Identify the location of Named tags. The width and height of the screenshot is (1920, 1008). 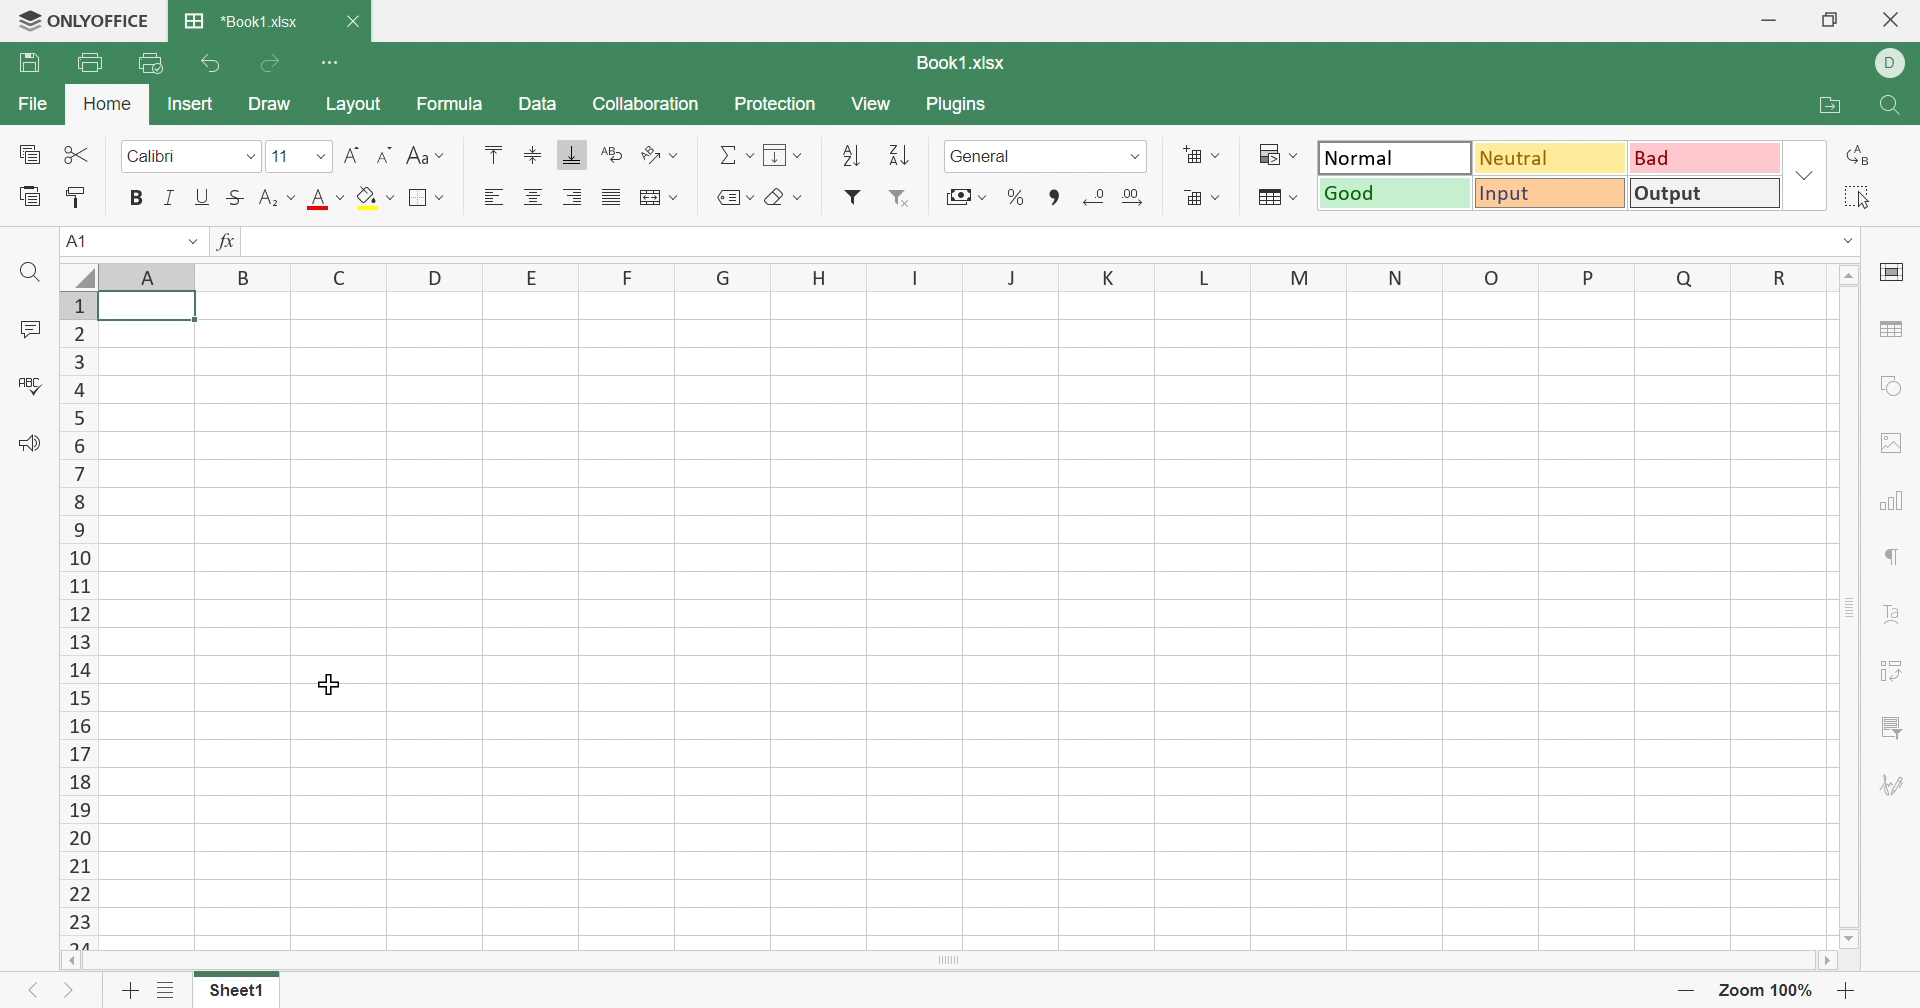
(719, 194).